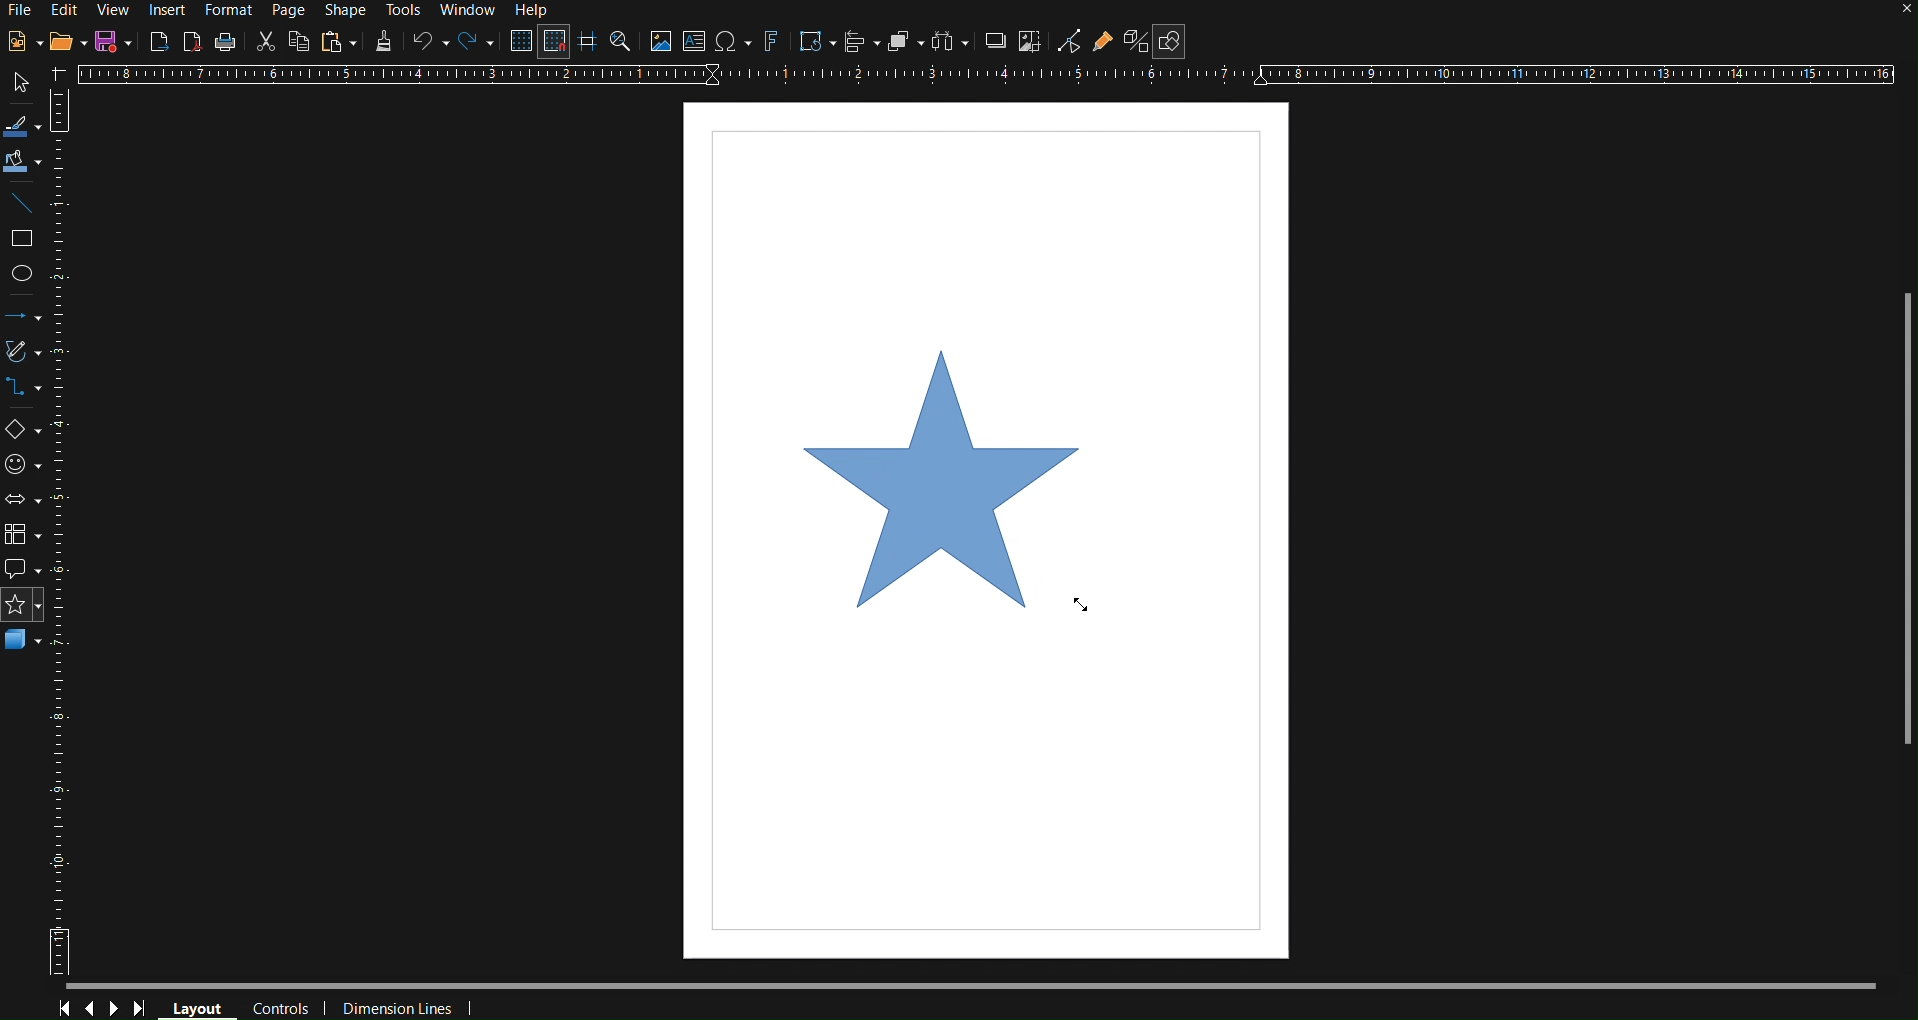 This screenshot has width=1918, height=1020. I want to click on Controls, so click(280, 1006).